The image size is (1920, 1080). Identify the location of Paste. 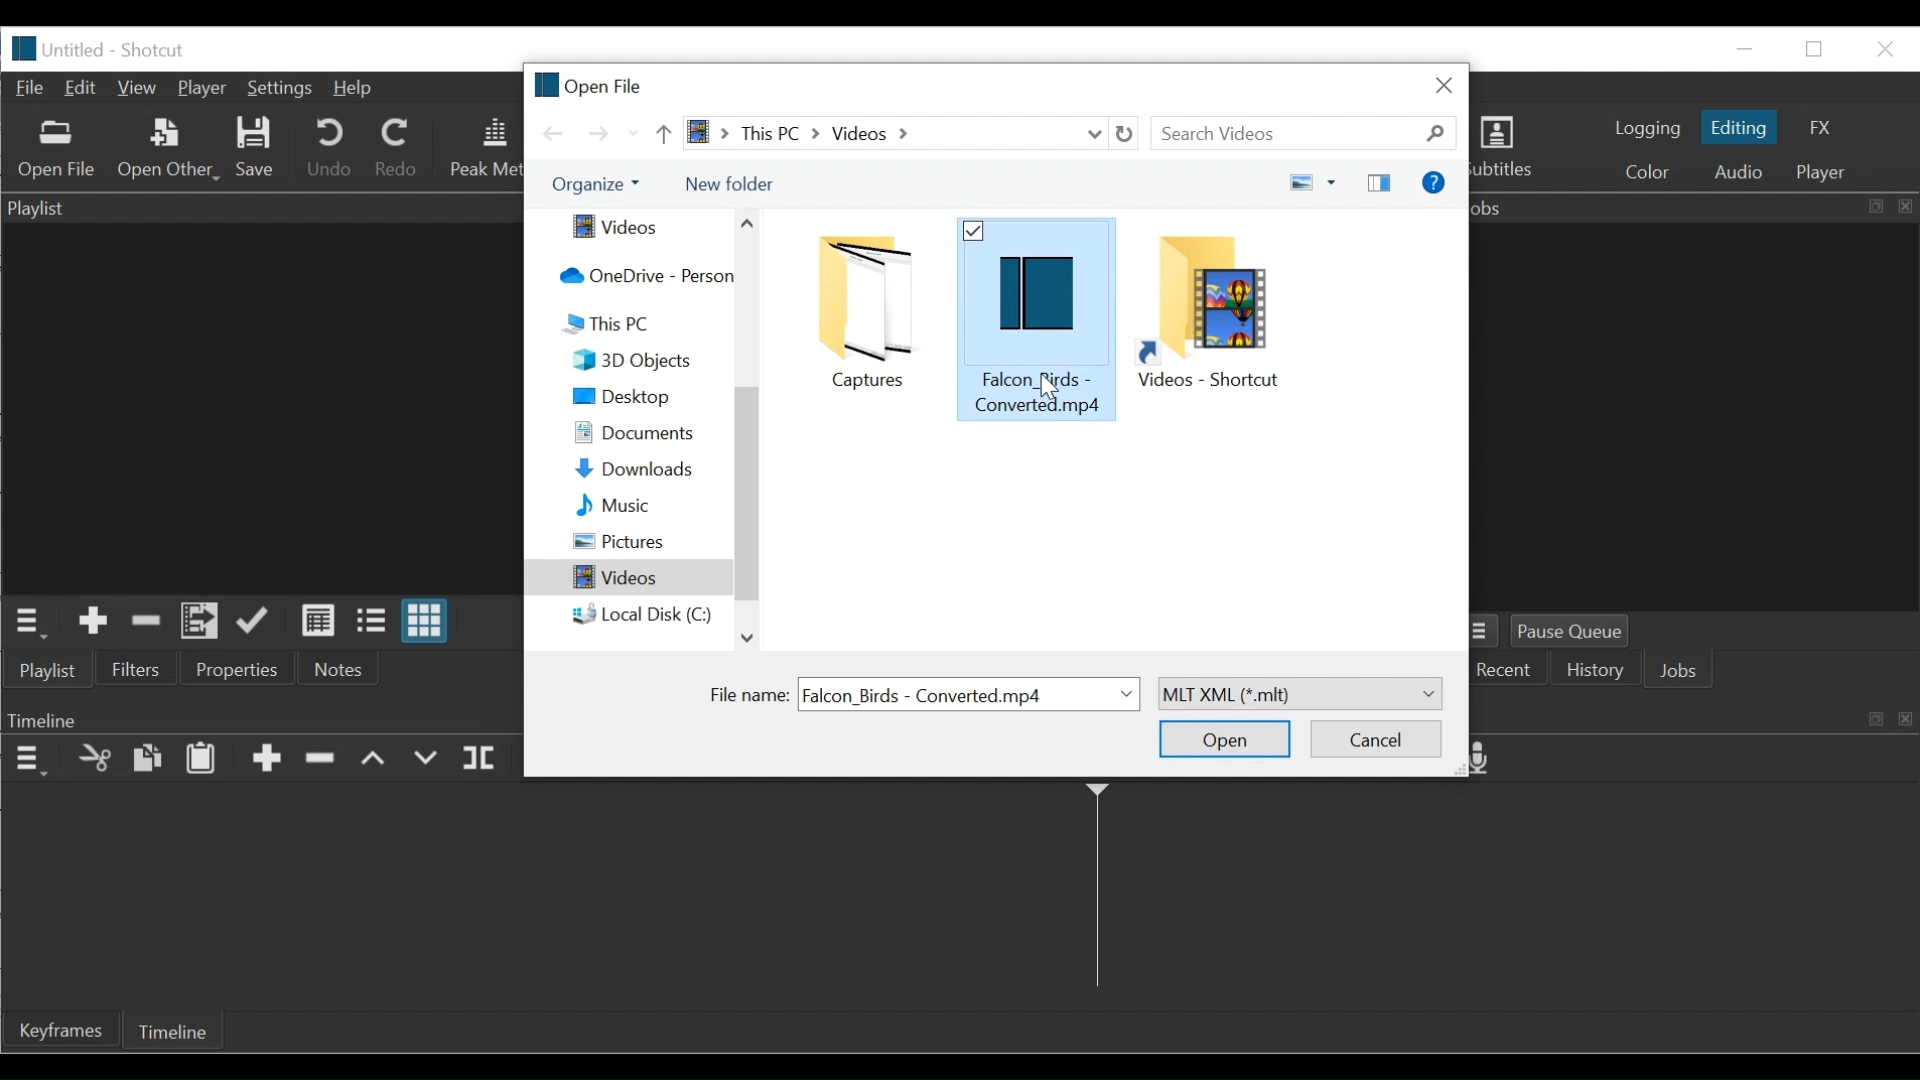
(201, 760).